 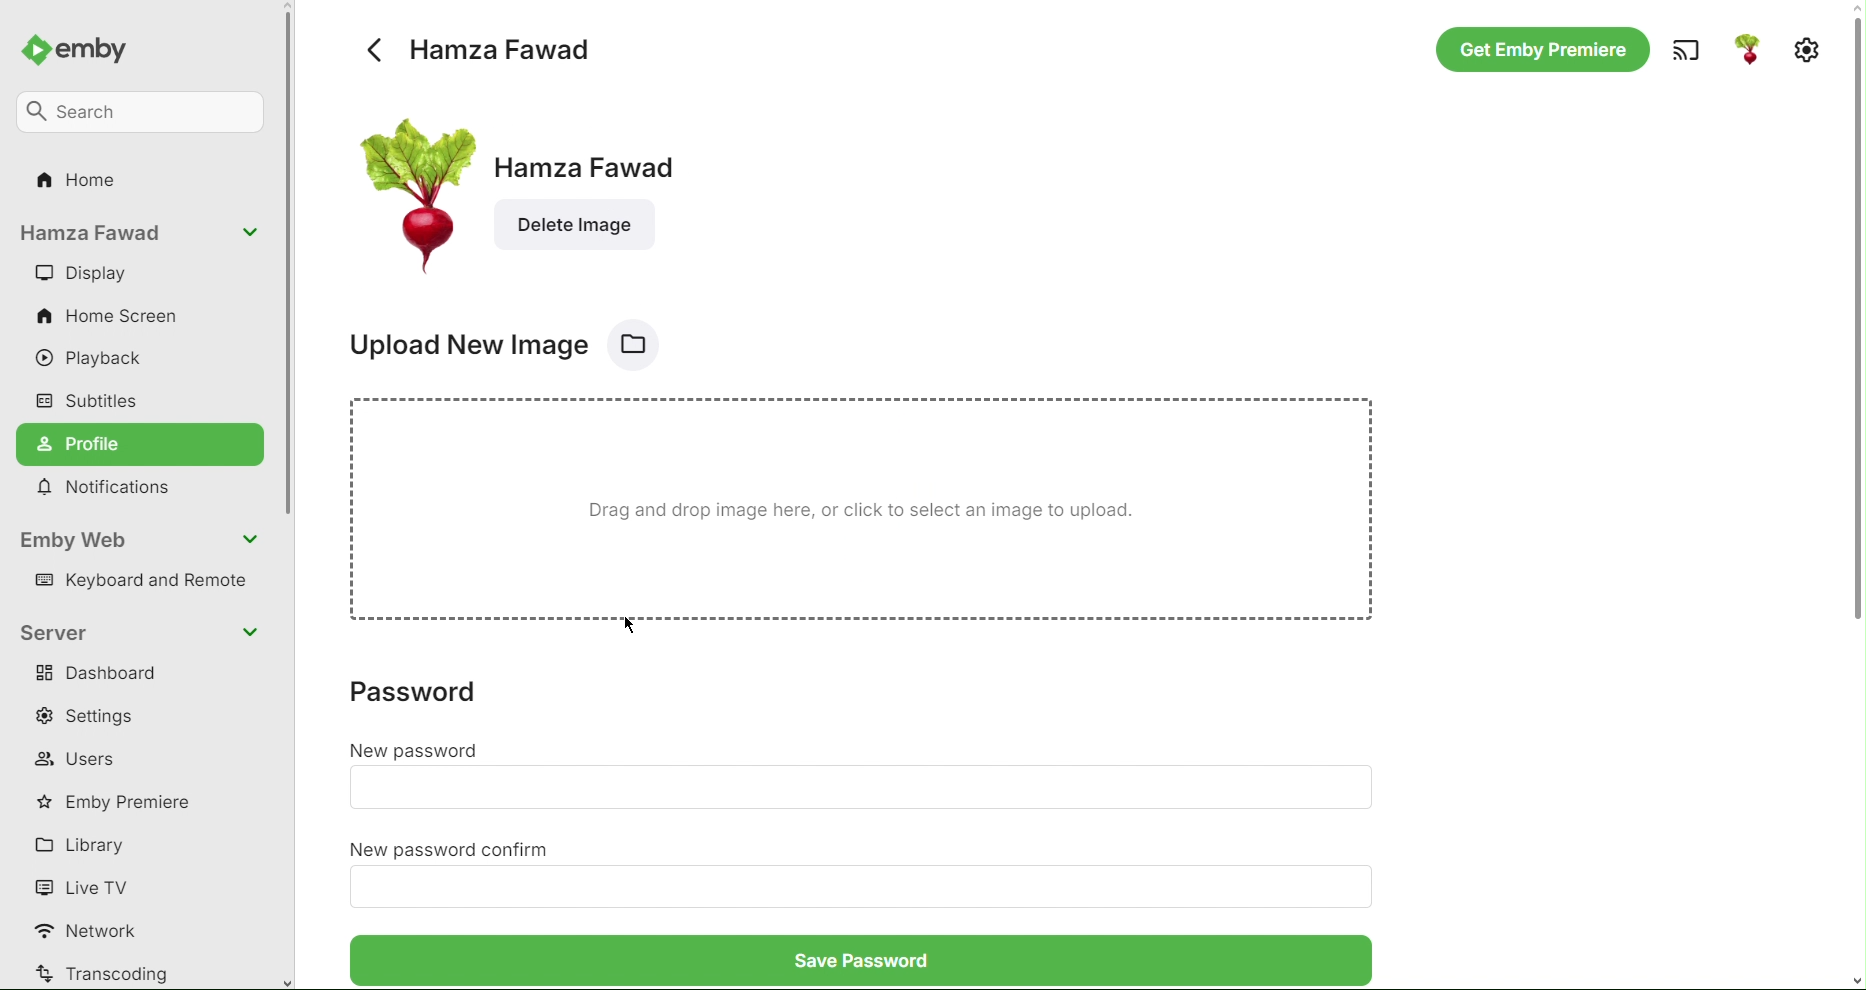 What do you see at coordinates (140, 235) in the screenshot?
I see `Account` at bounding box center [140, 235].